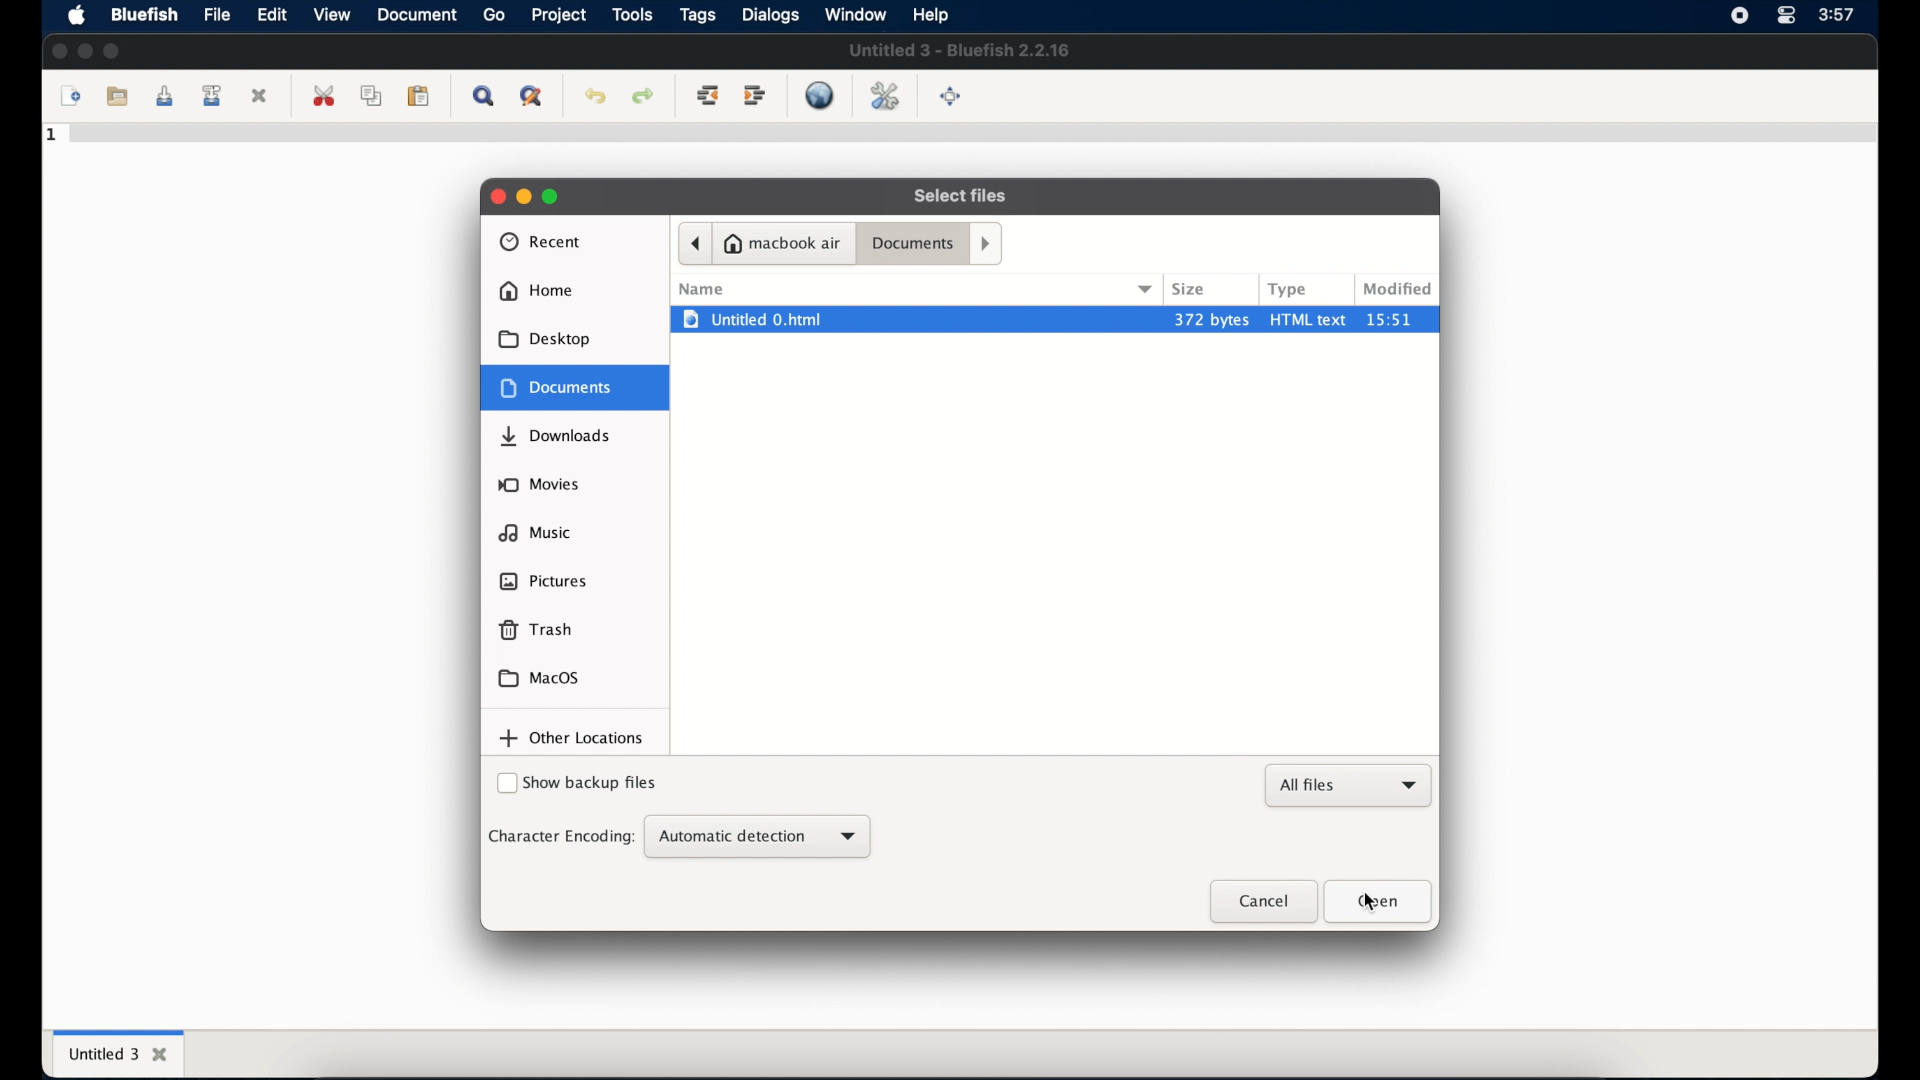 The height and width of the screenshot is (1080, 1920). I want to click on undo , so click(595, 97).